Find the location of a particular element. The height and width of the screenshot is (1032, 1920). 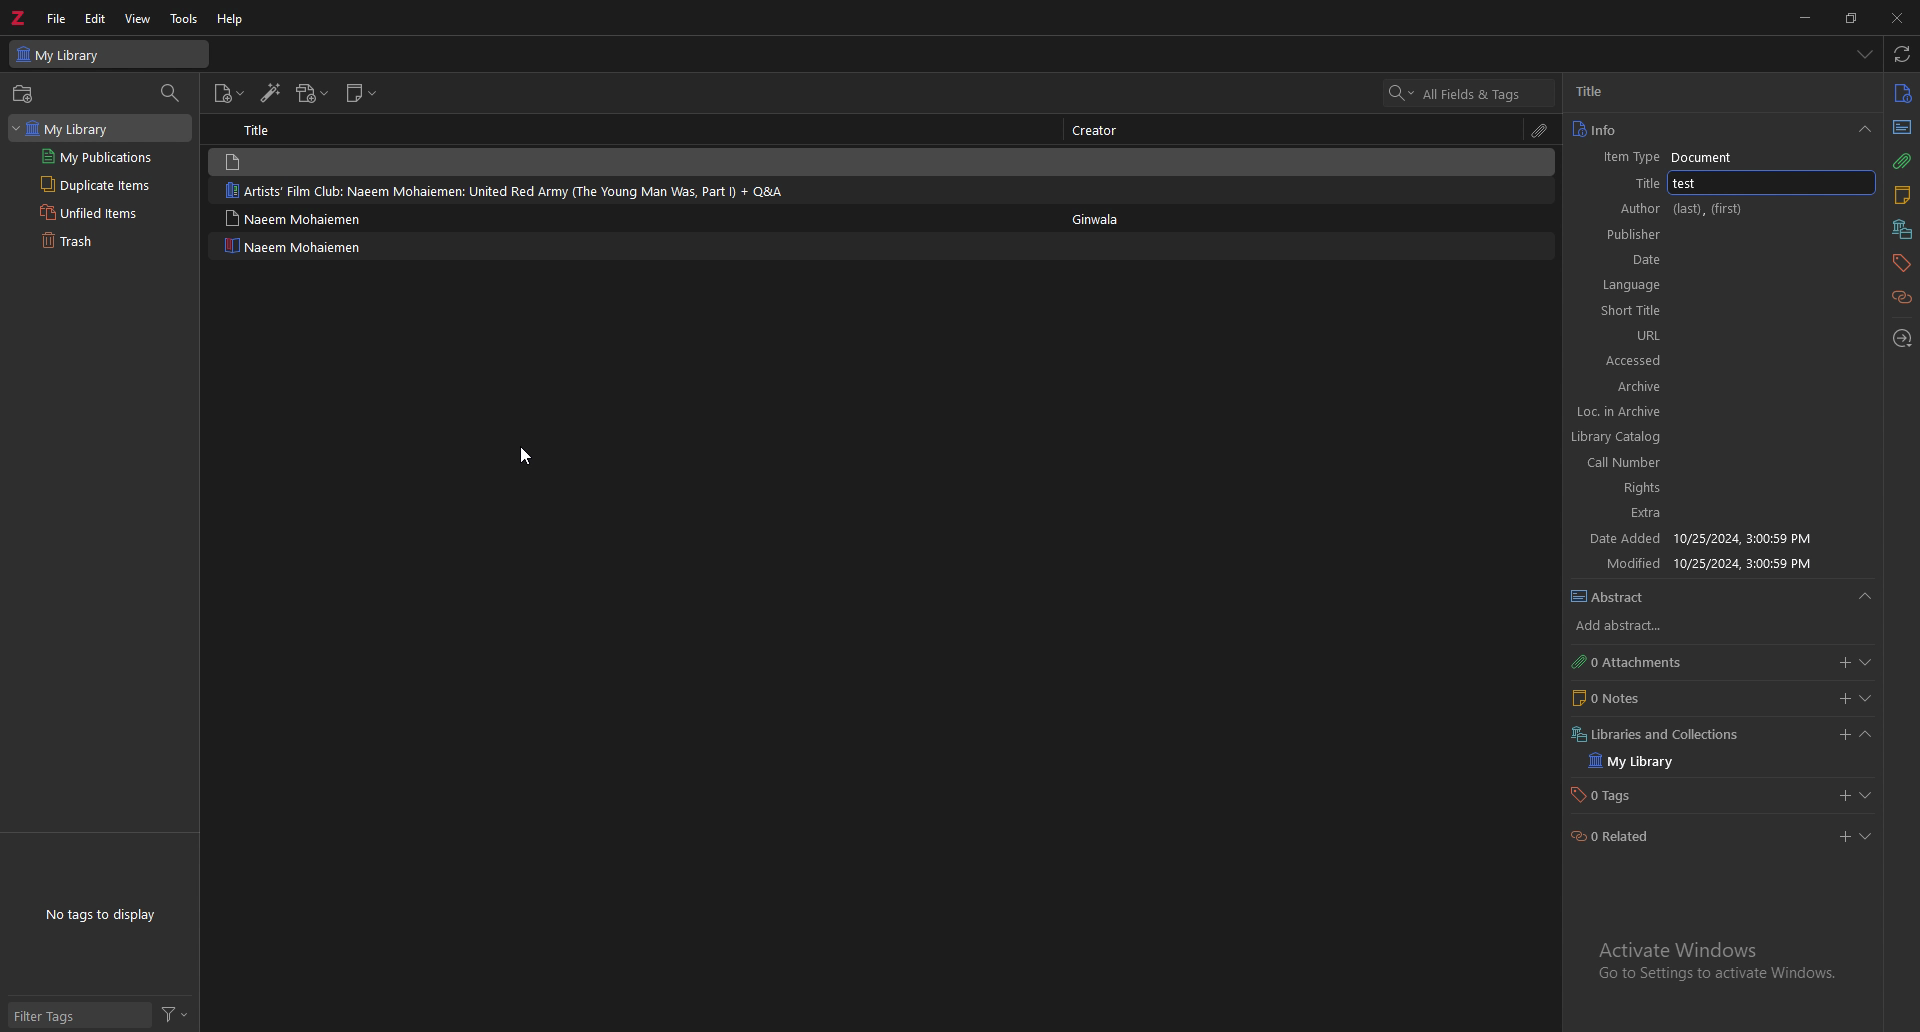

sync with zotero.org is located at coordinates (1902, 54).